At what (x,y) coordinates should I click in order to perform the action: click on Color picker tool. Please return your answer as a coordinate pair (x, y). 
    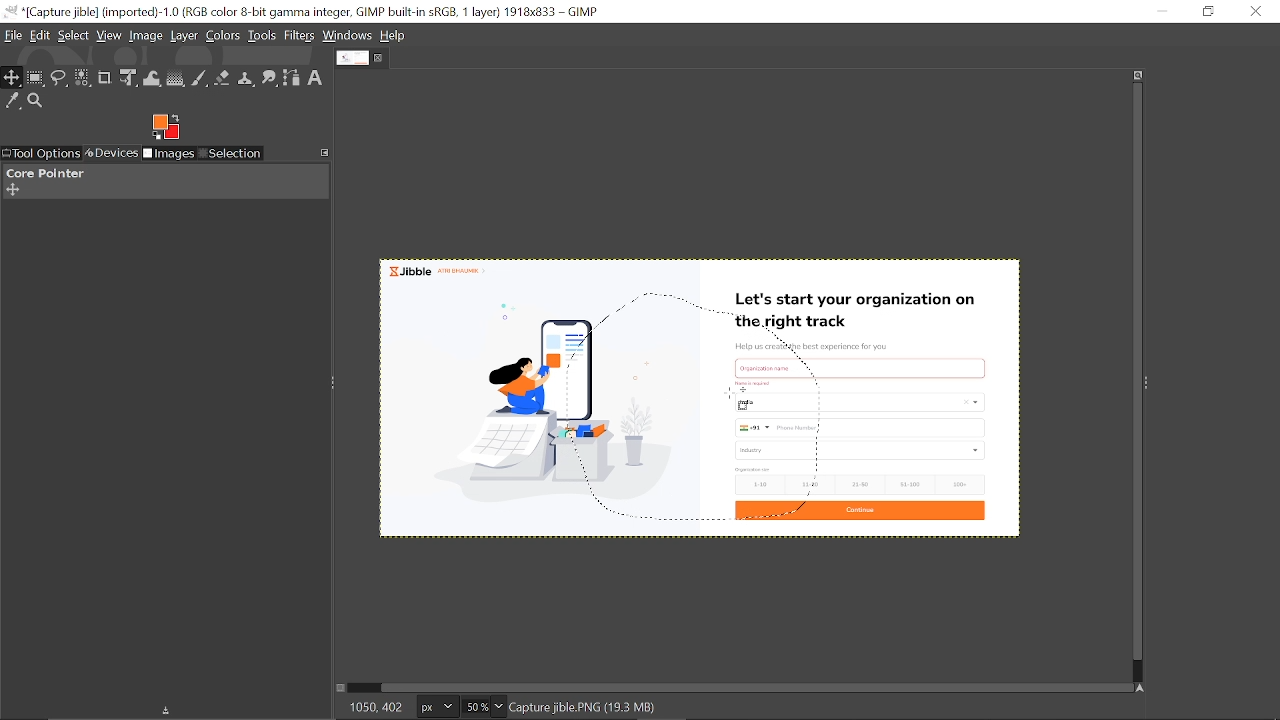
    Looking at the image, I should click on (13, 102).